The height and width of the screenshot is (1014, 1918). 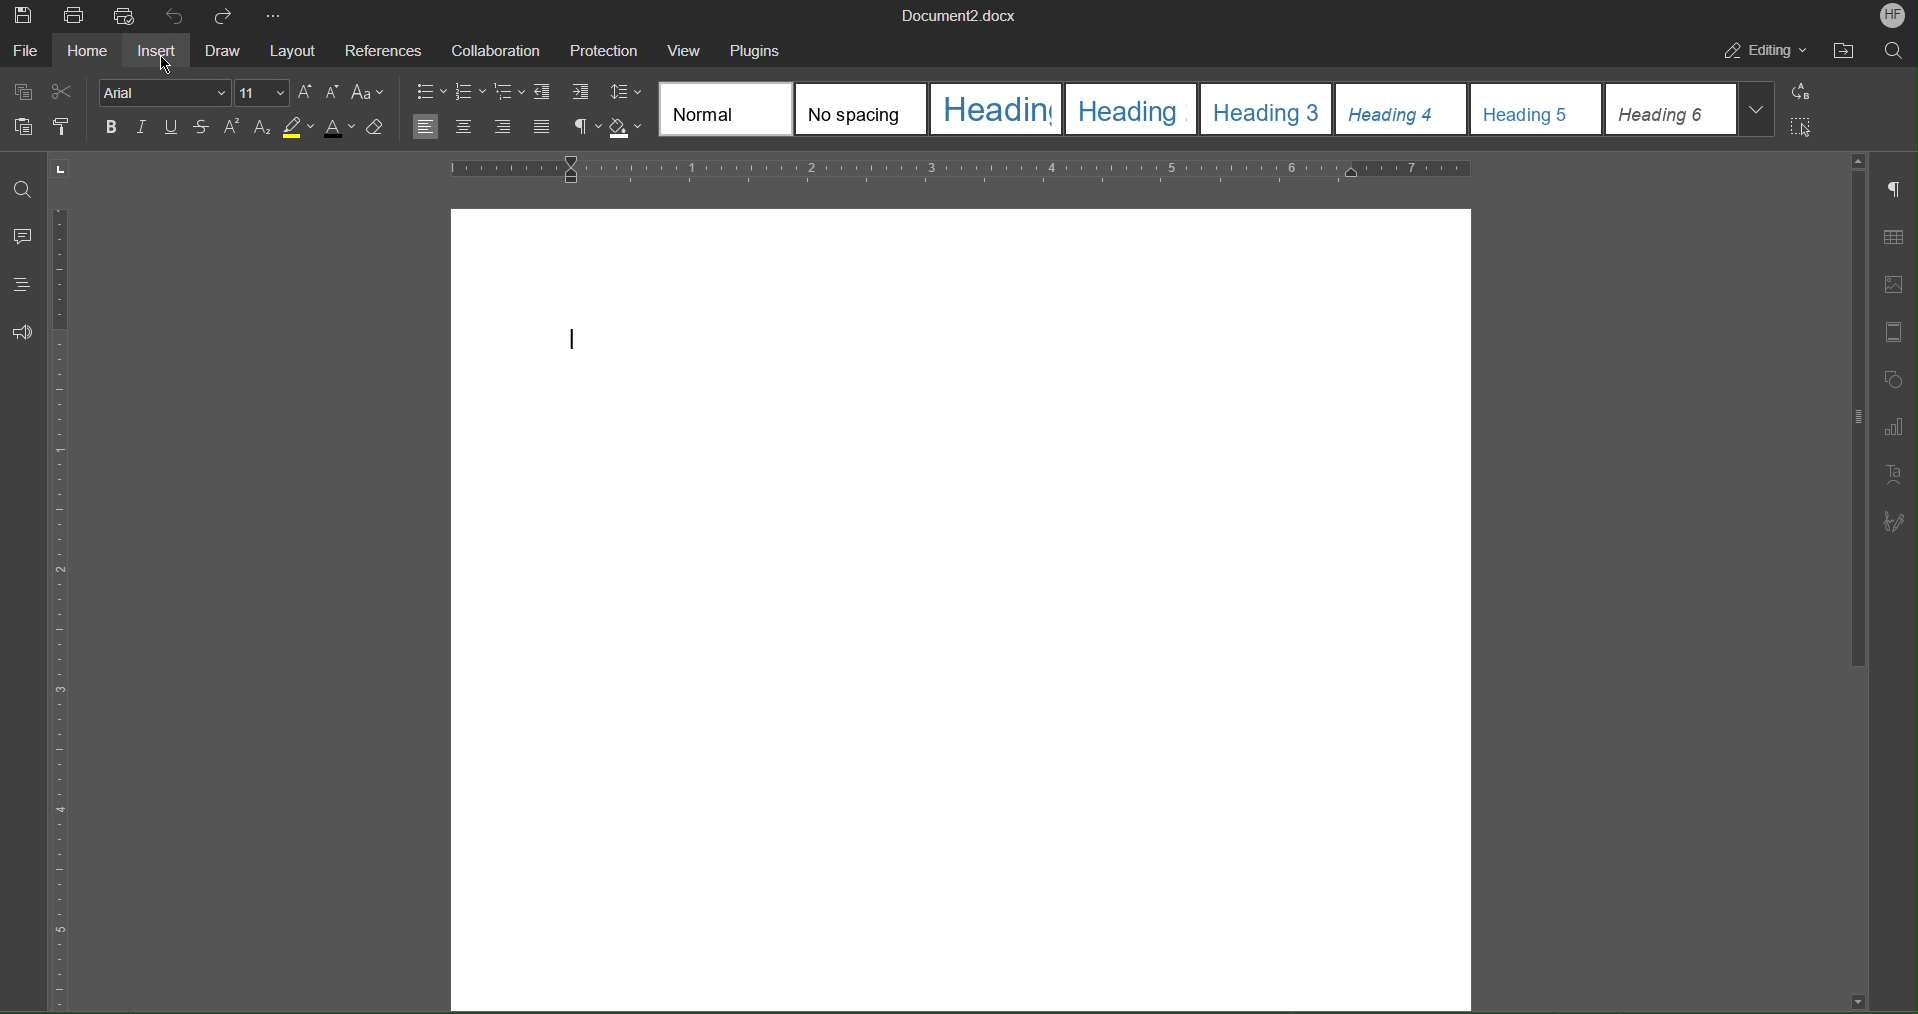 What do you see at coordinates (143, 128) in the screenshot?
I see `Italics` at bounding box center [143, 128].